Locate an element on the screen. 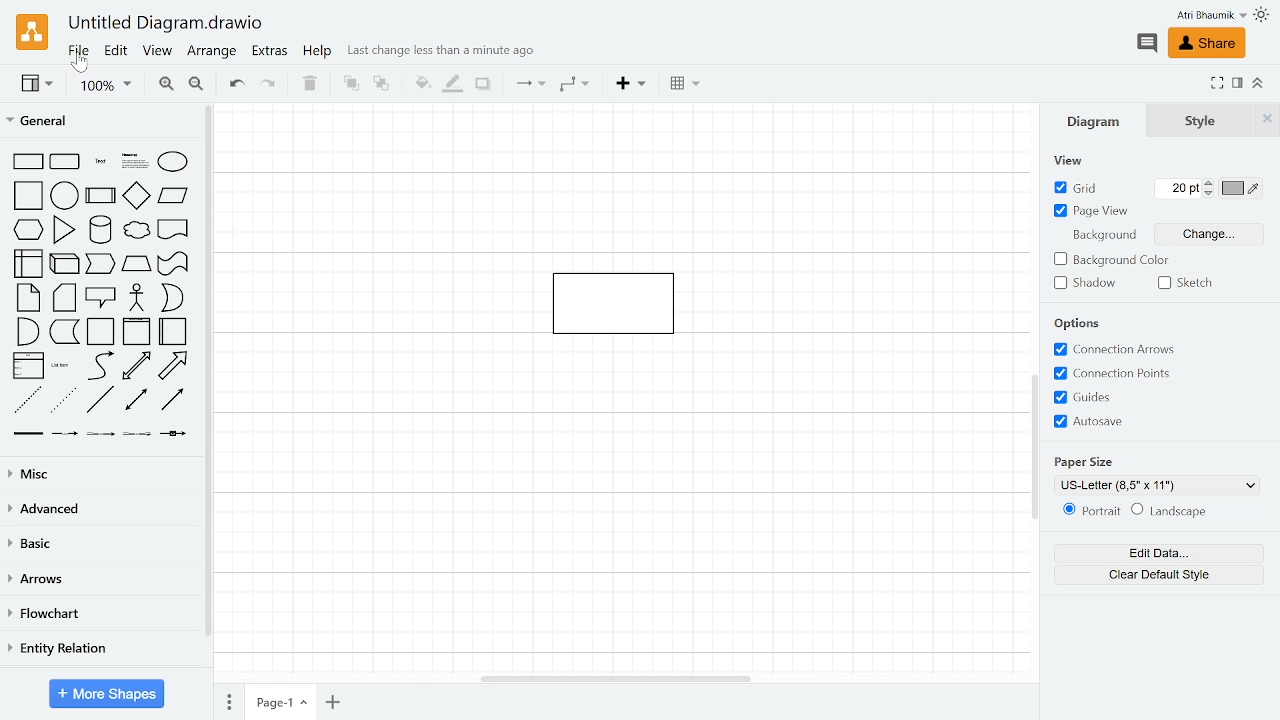 Image resolution: width=1280 pixels, height=720 pixels. Paper Size is located at coordinates (1083, 460).